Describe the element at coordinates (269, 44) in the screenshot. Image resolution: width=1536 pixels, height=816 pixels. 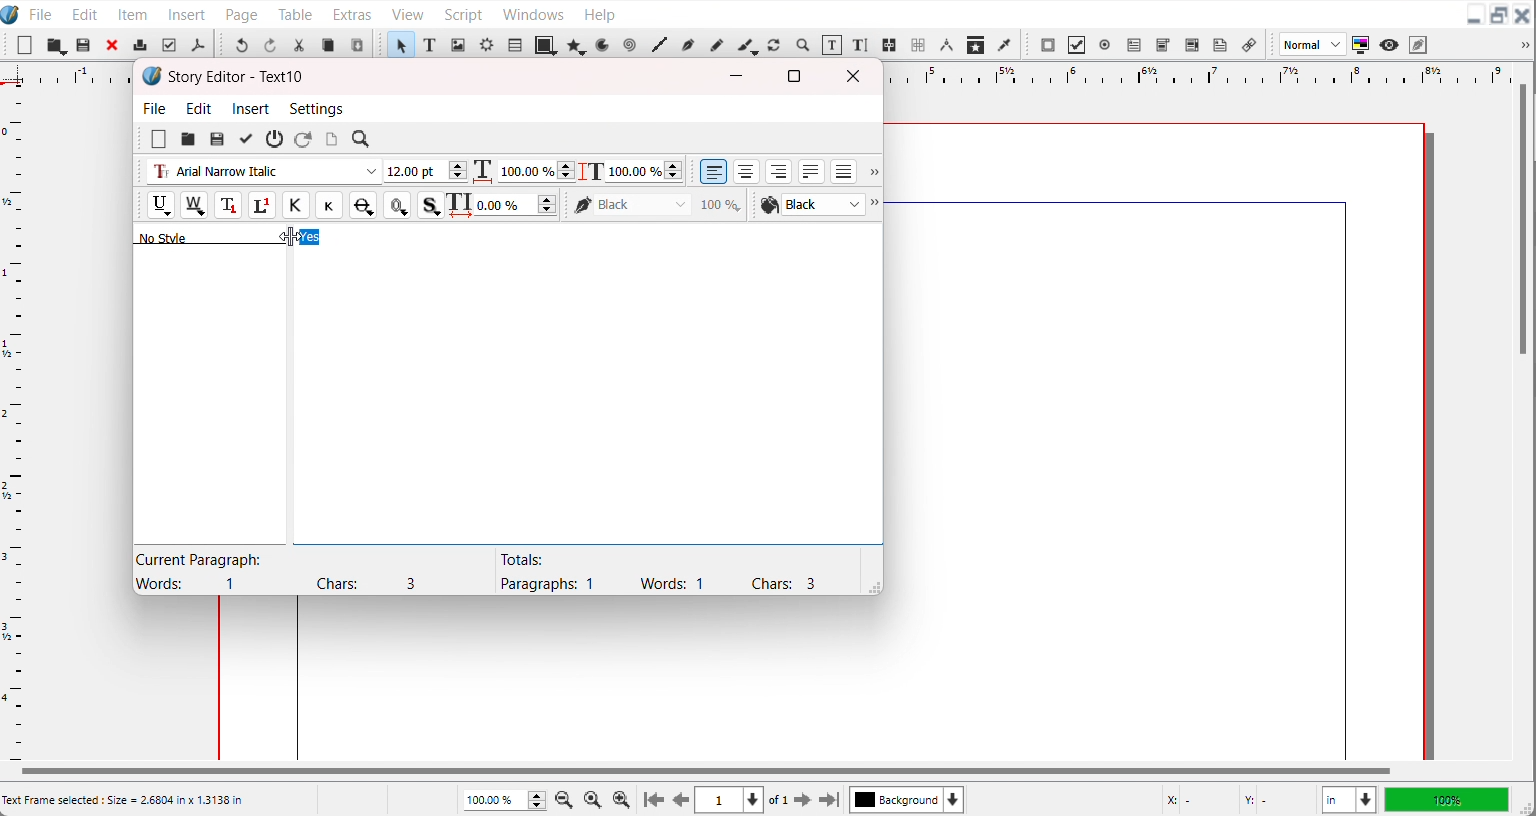
I see `Redo` at that location.